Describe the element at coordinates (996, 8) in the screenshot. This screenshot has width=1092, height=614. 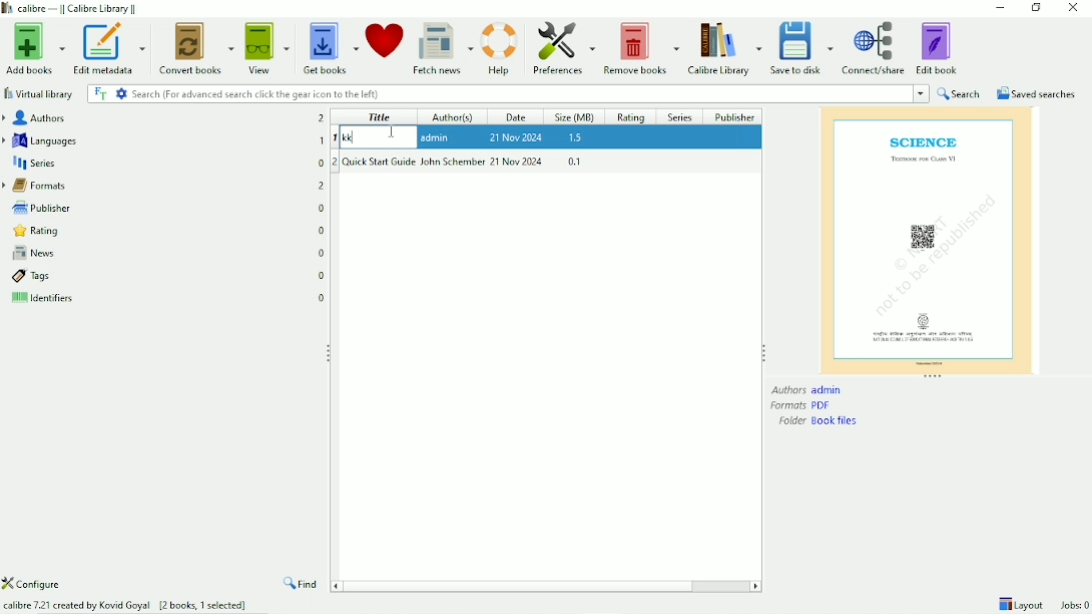
I see `Minimize` at that location.